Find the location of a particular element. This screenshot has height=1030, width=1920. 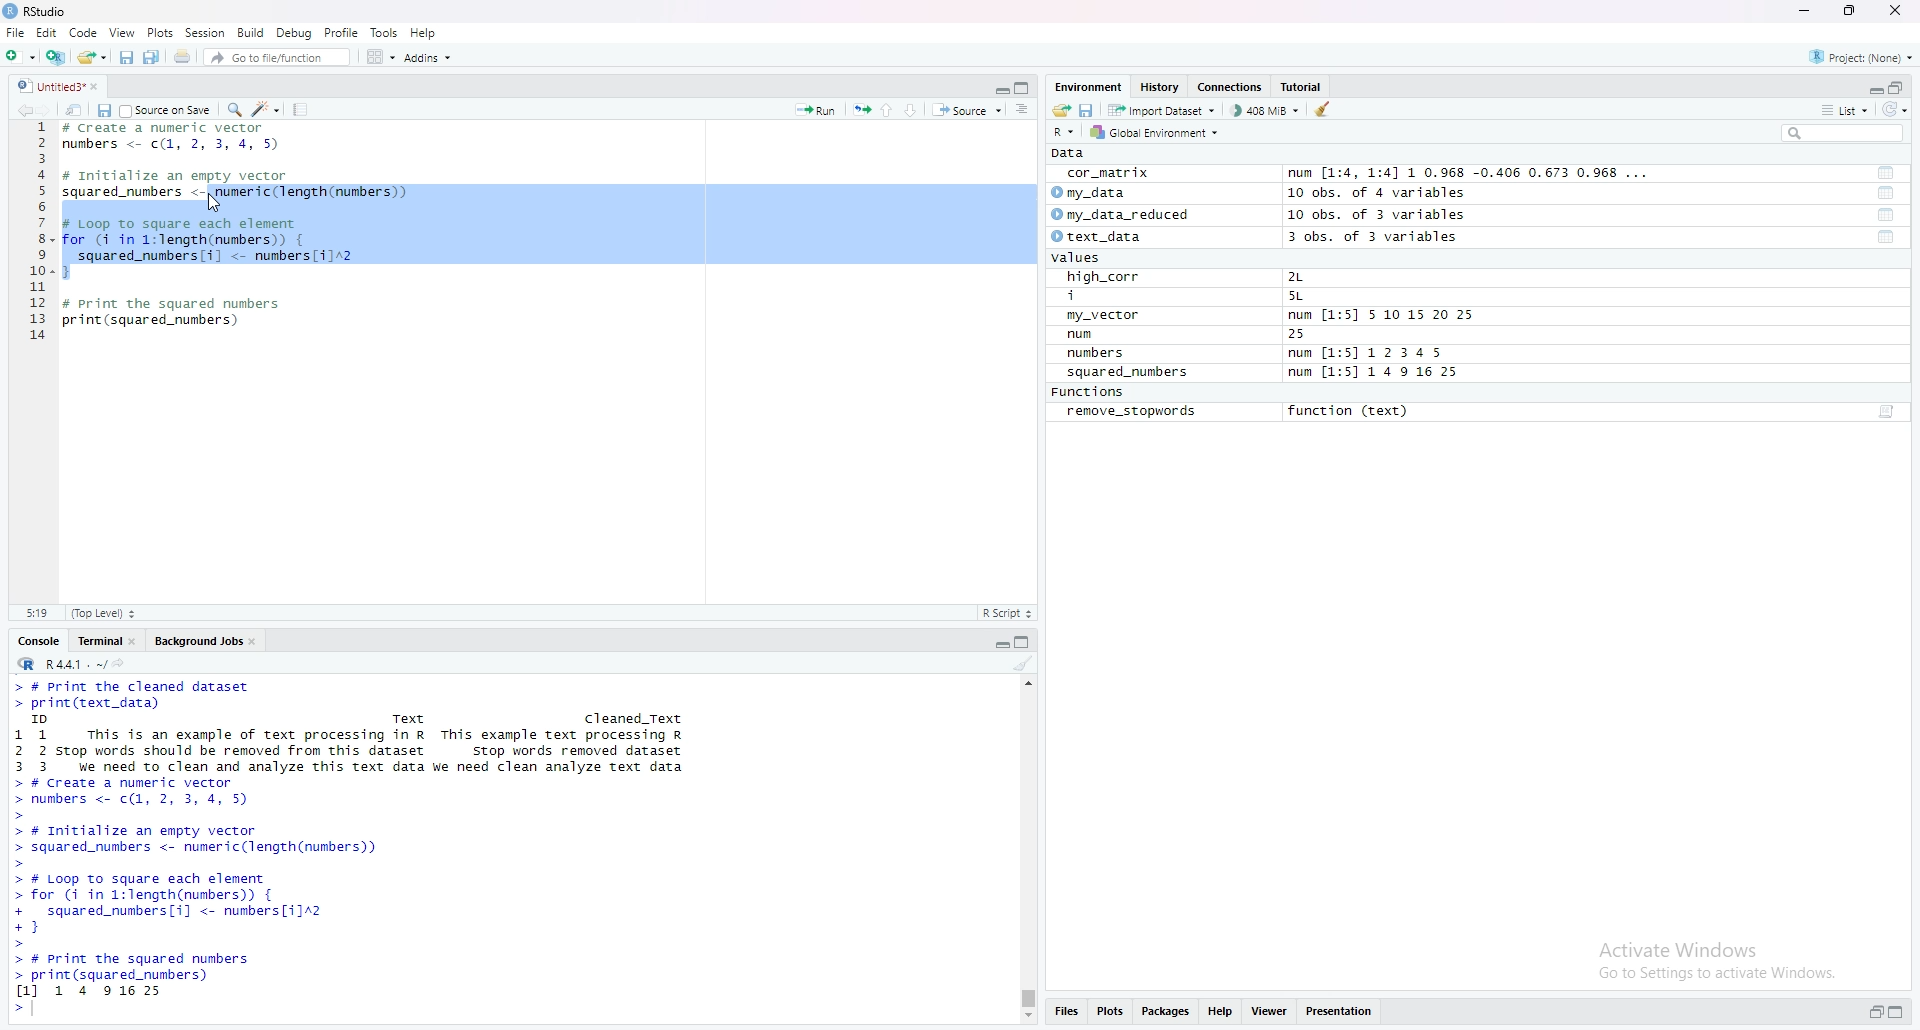

high_corr is located at coordinates (1105, 277).